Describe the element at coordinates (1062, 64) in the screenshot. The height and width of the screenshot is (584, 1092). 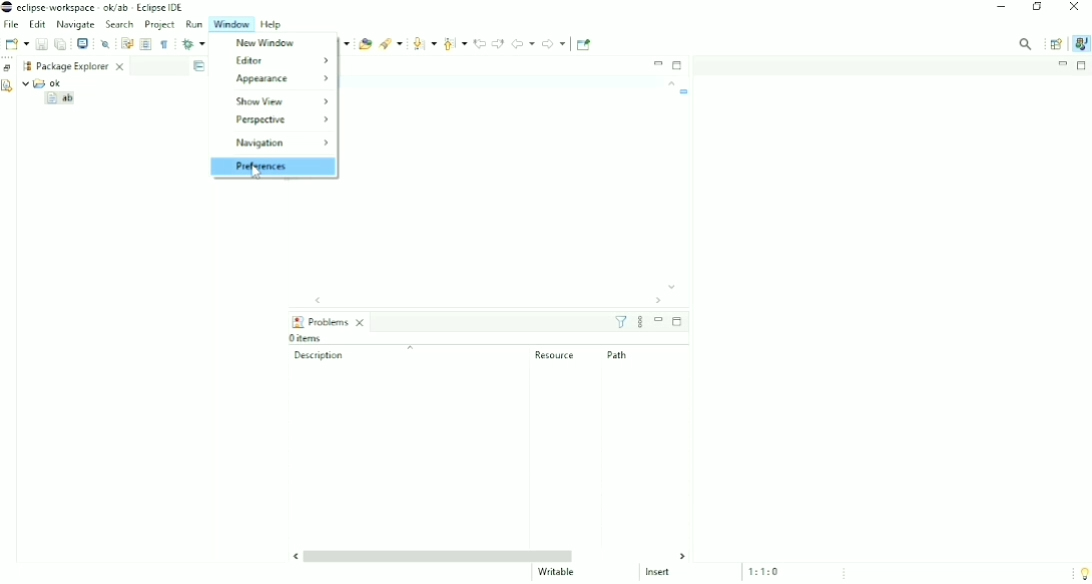
I see `Minimize` at that location.